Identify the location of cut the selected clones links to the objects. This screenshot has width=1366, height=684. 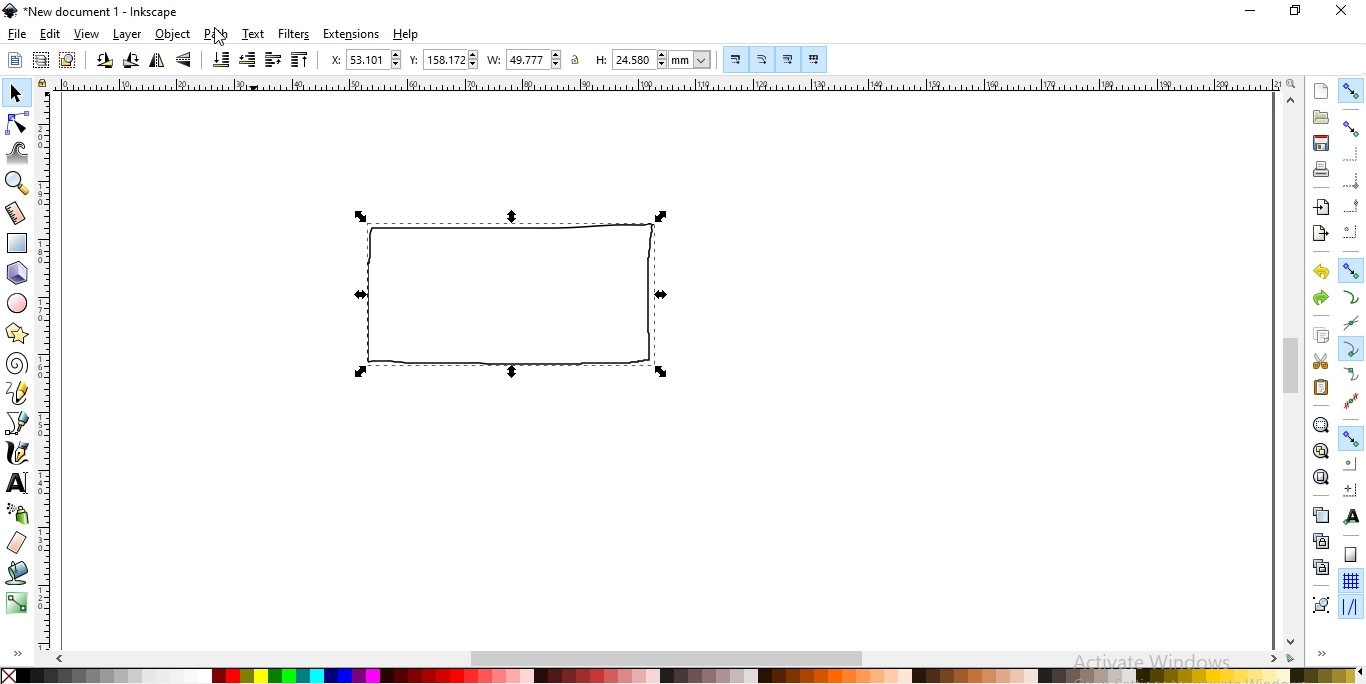
(1318, 568).